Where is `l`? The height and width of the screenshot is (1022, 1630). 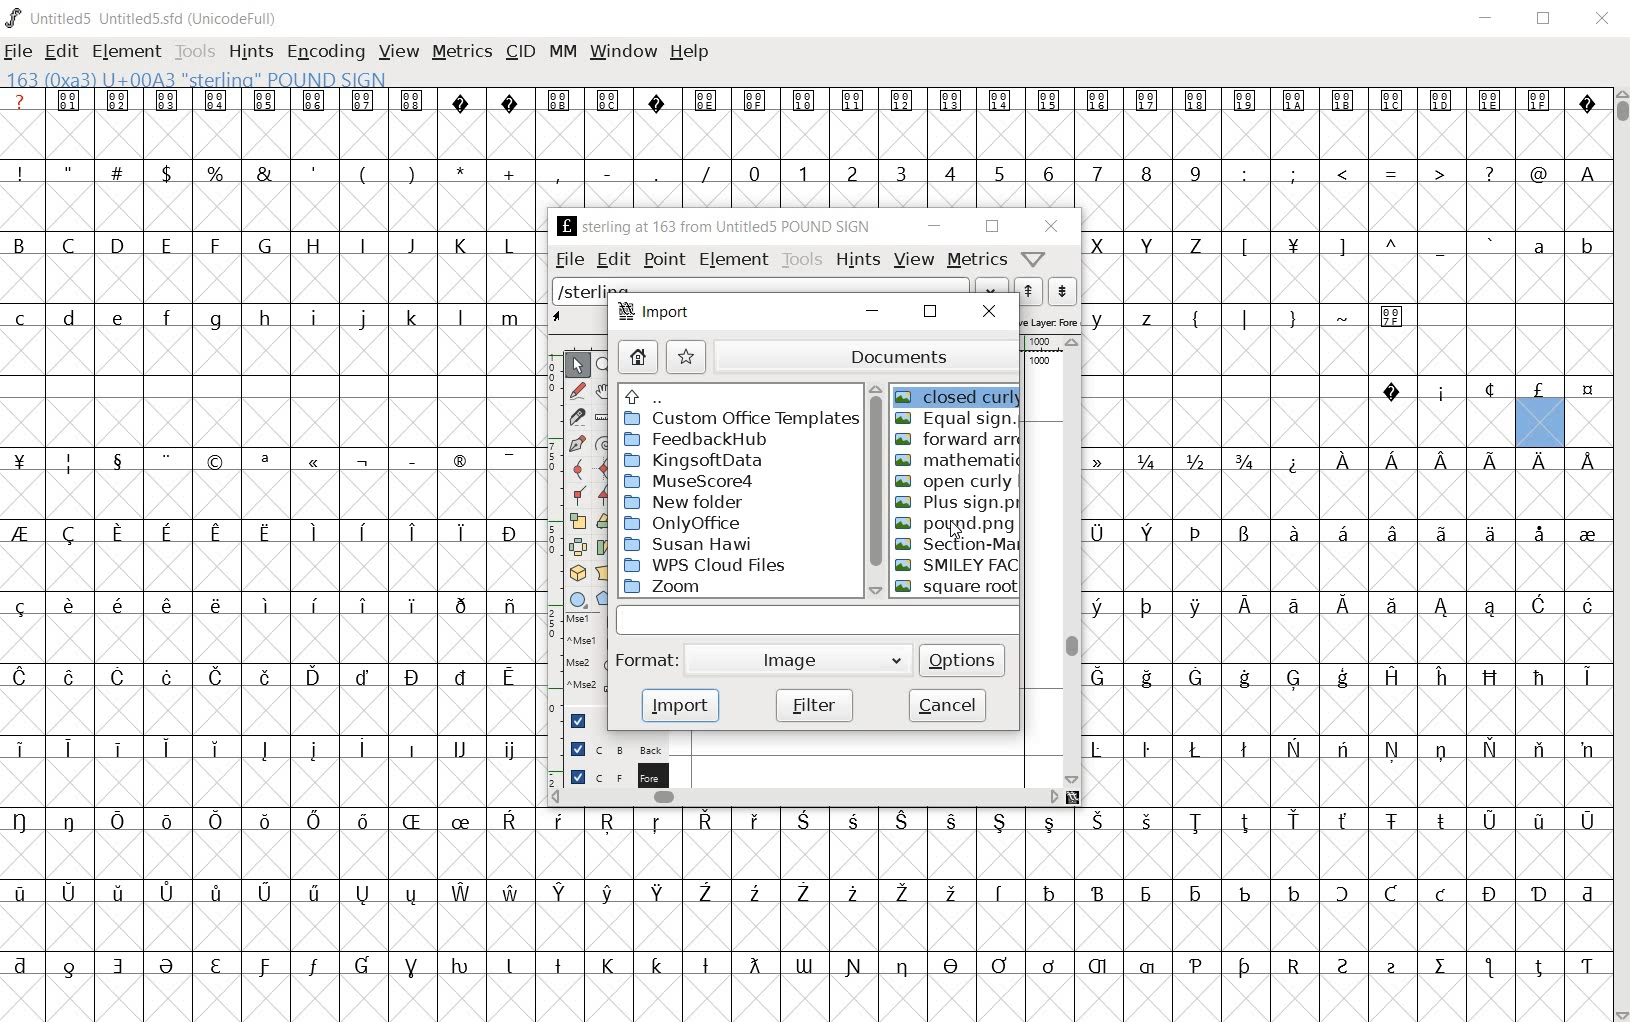 l is located at coordinates (461, 317).